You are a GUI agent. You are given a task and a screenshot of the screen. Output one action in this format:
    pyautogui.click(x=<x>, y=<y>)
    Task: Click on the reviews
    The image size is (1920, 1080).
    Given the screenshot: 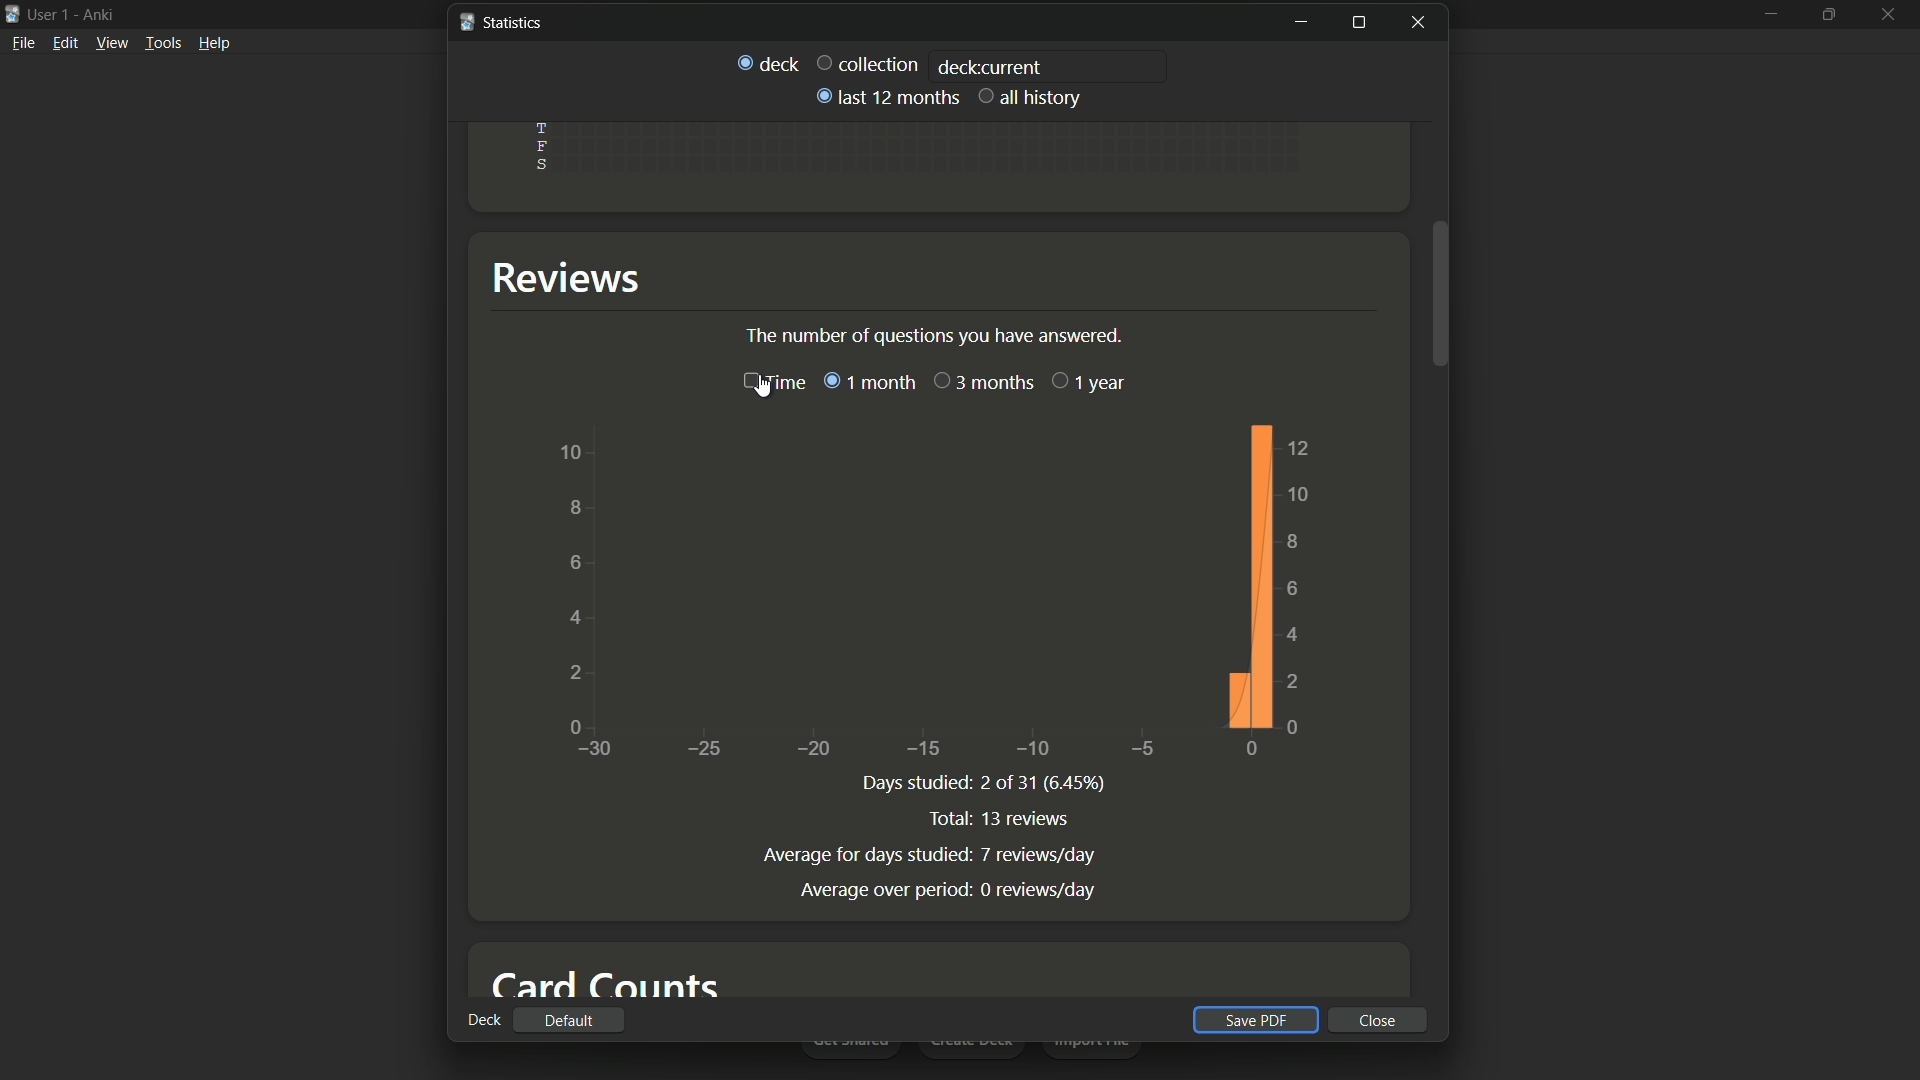 What is the action you would take?
    pyautogui.click(x=575, y=278)
    